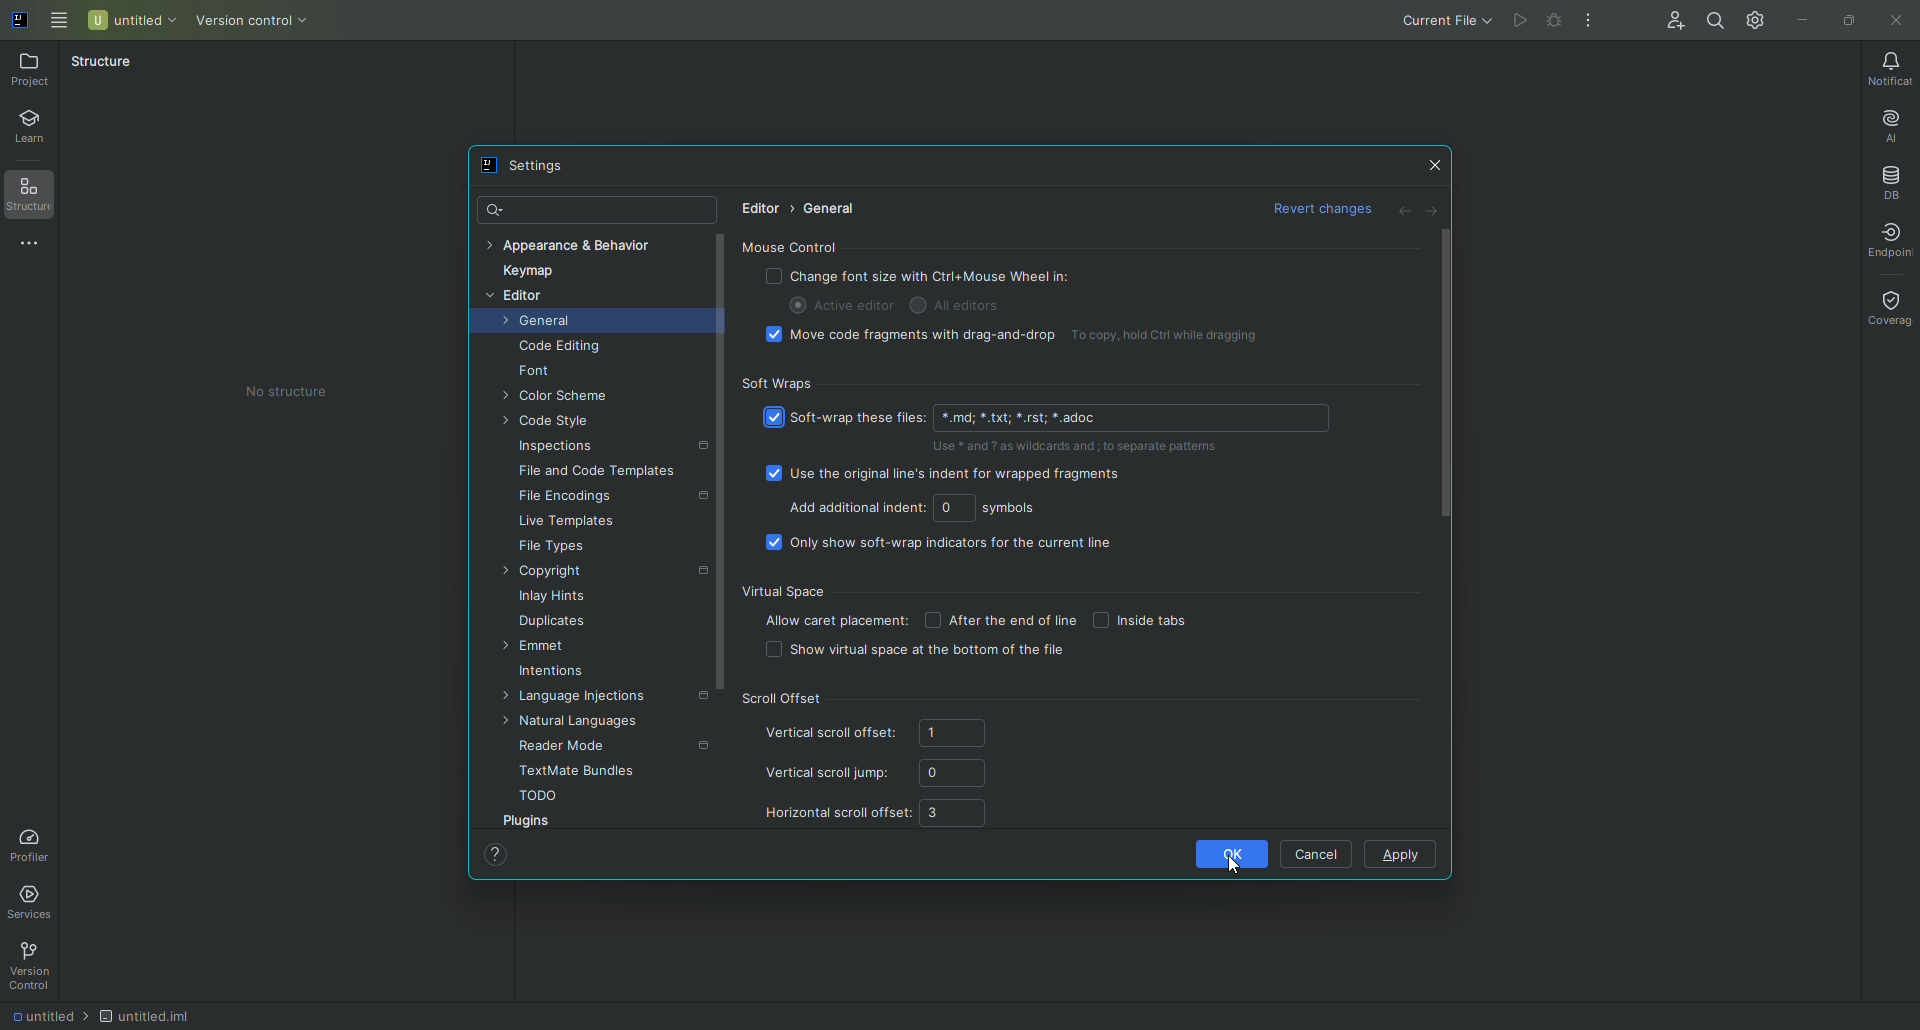  I want to click on Coverage, so click(1887, 309).